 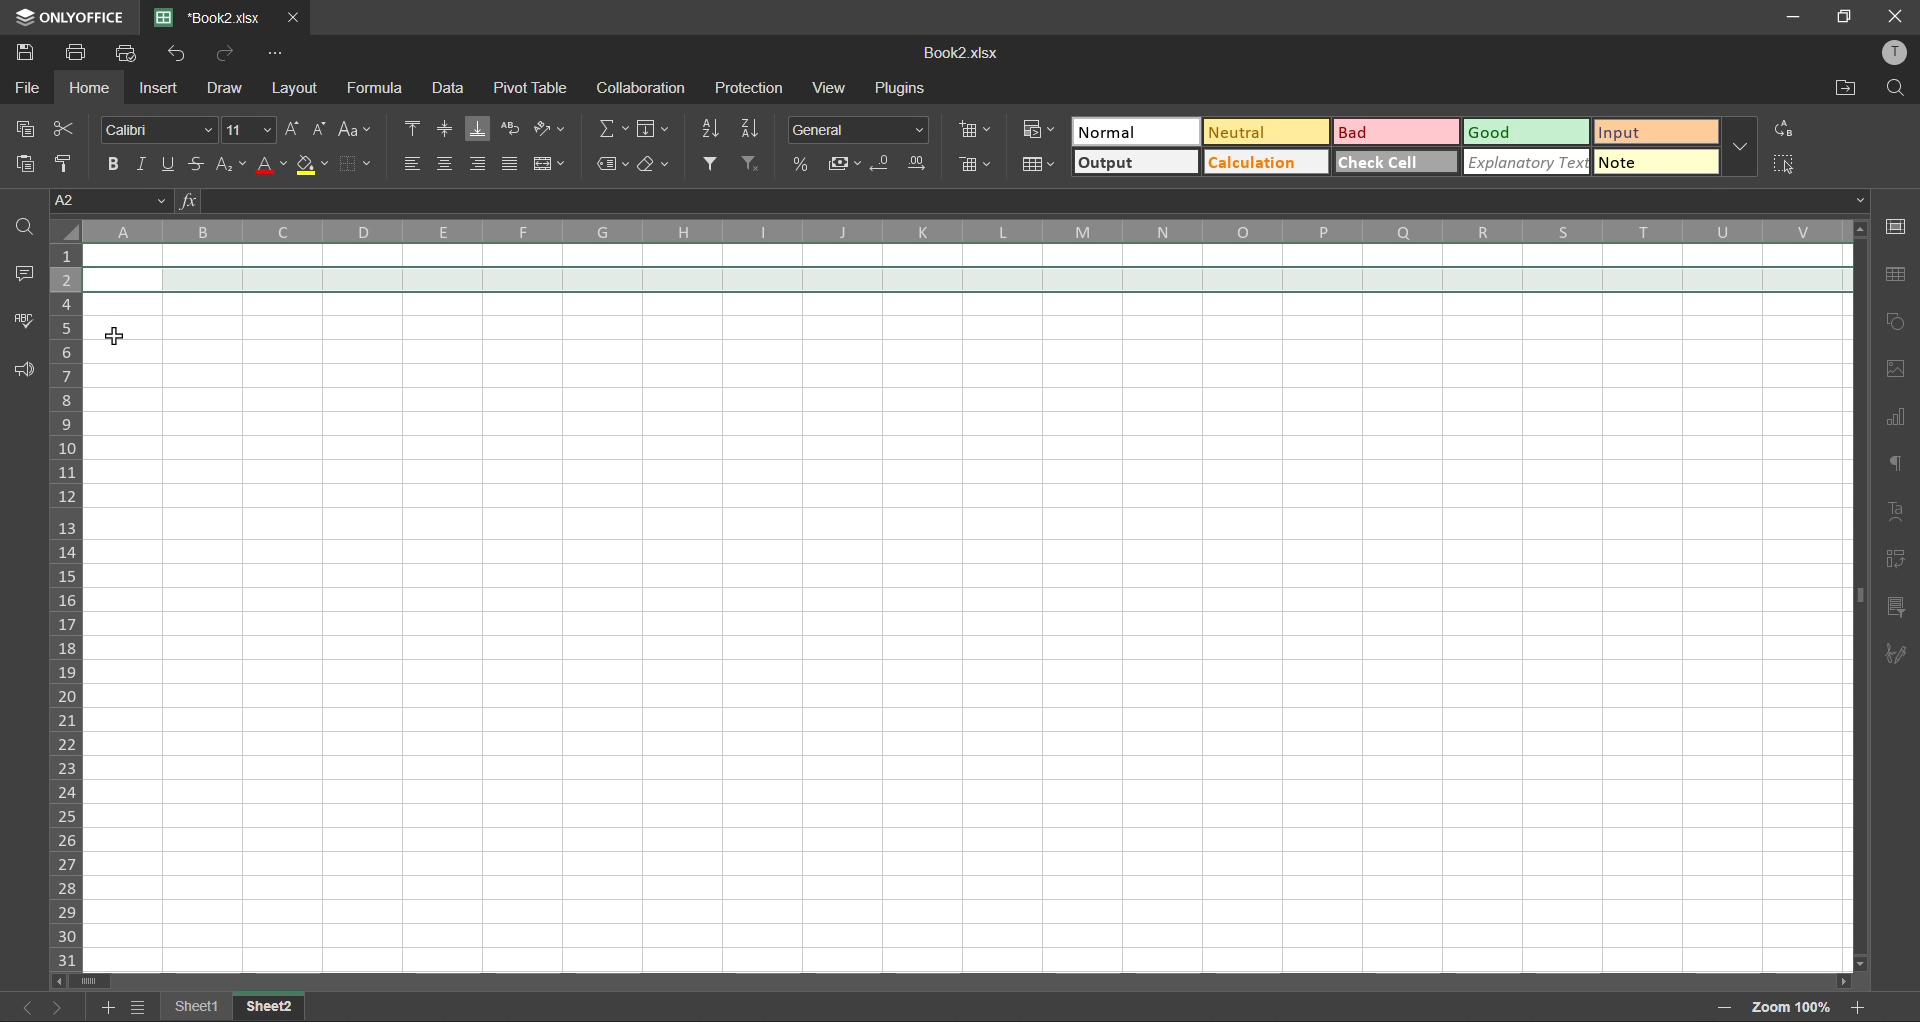 I want to click on summation, so click(x=612, y=130).